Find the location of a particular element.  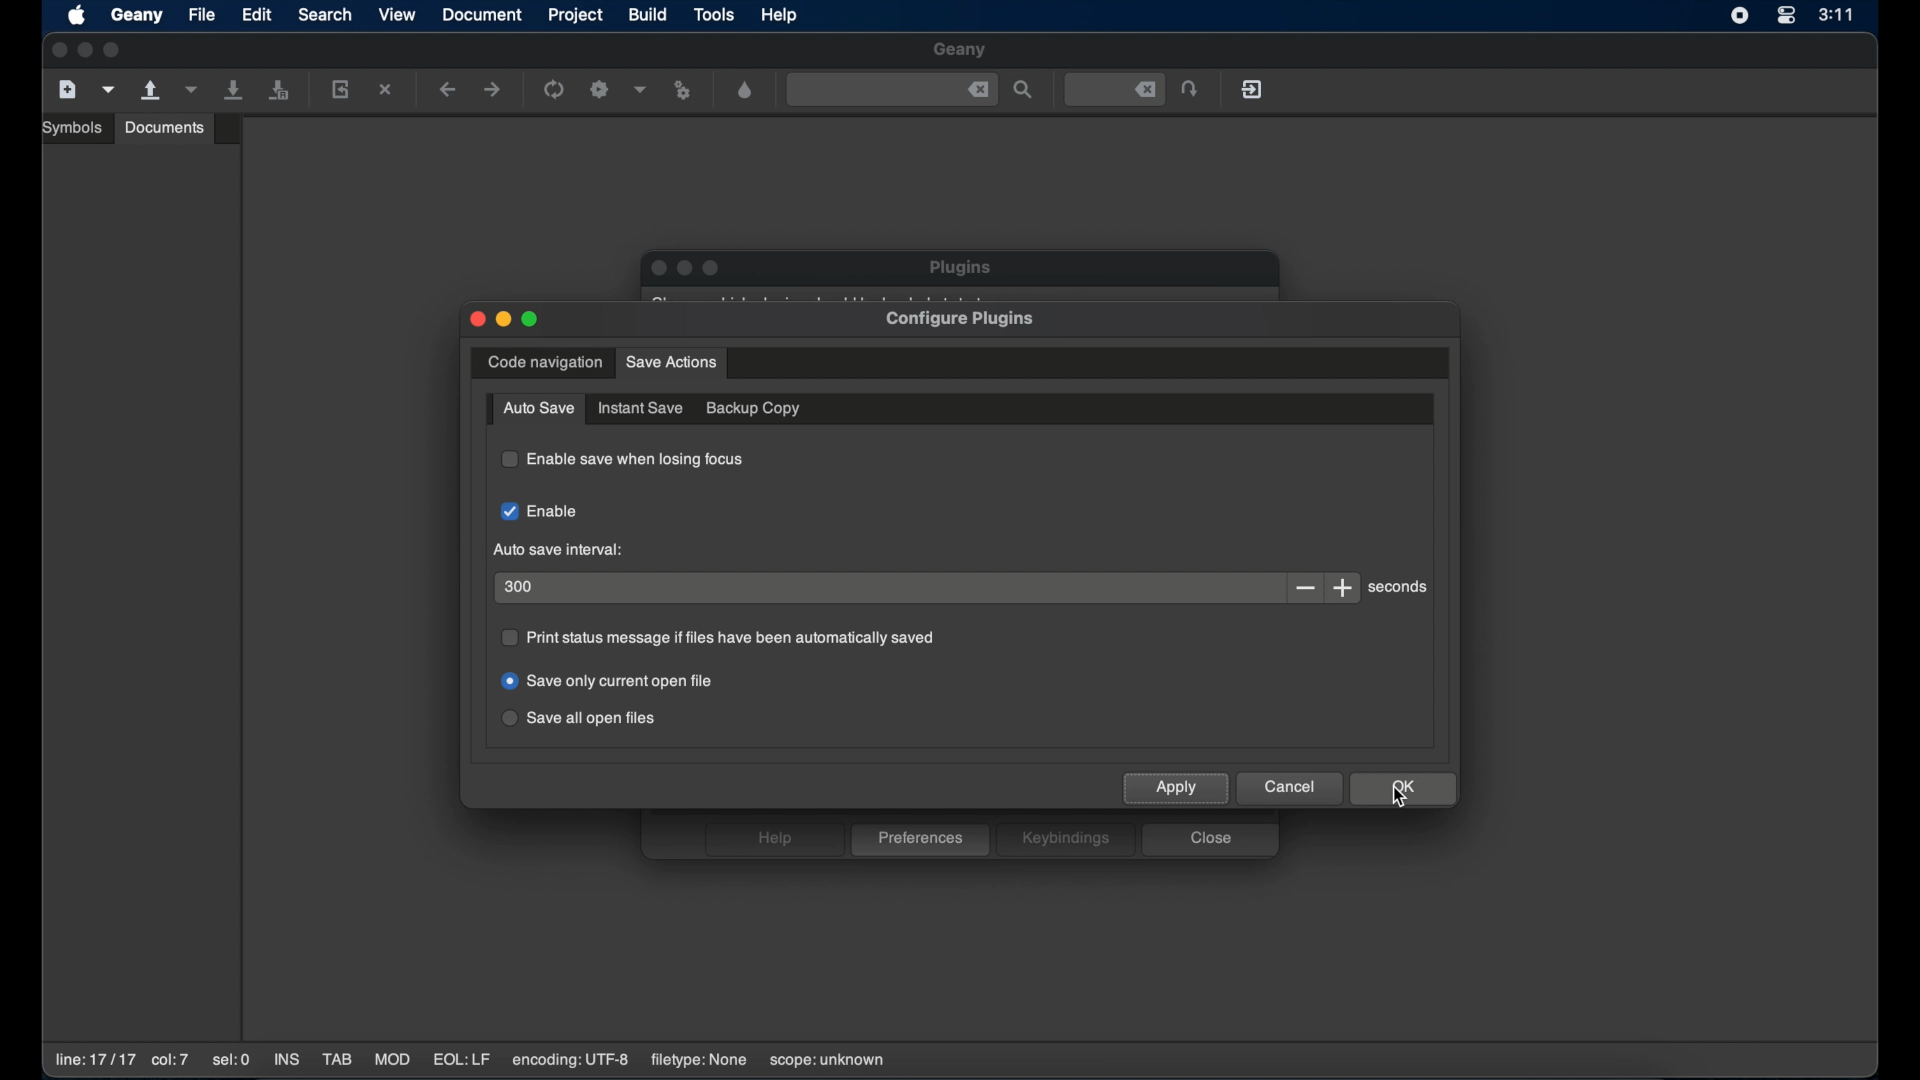

backup copy is located at coordinates (754, 408).